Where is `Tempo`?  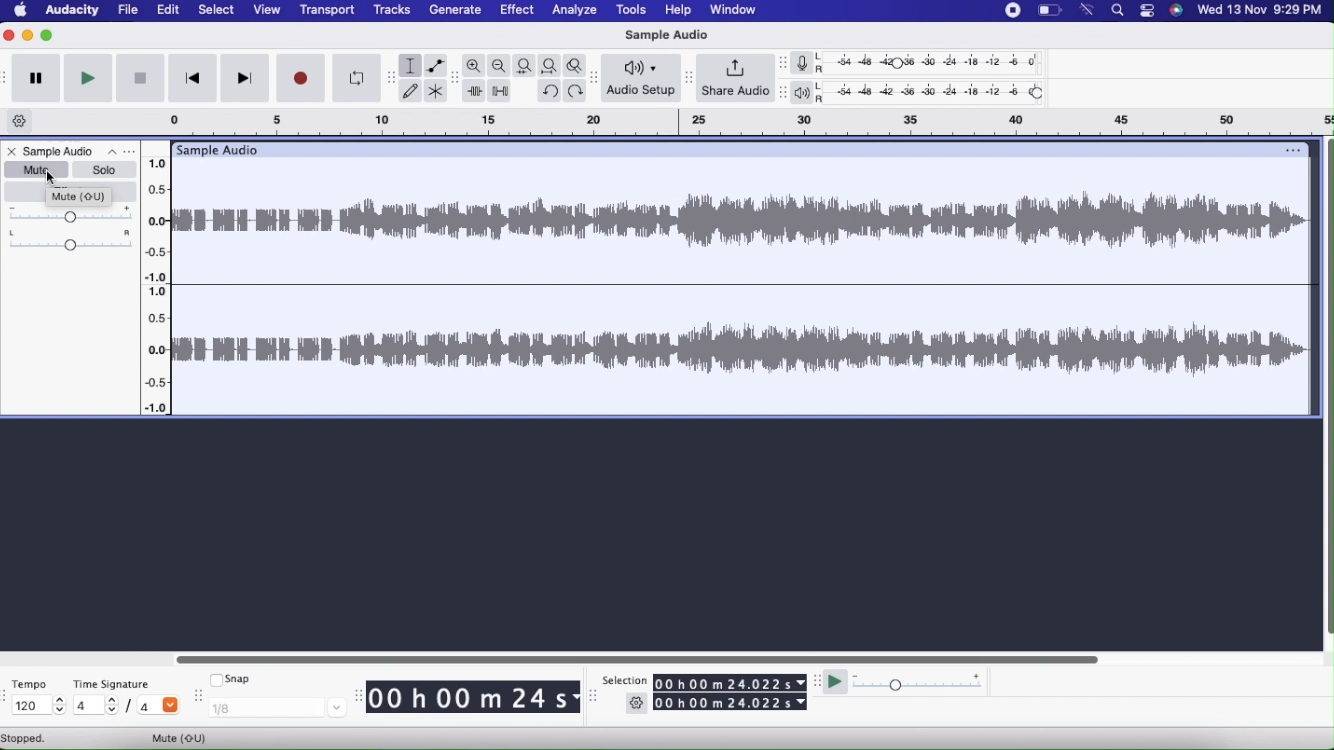 Tempo is located at coordinates (28, 684).